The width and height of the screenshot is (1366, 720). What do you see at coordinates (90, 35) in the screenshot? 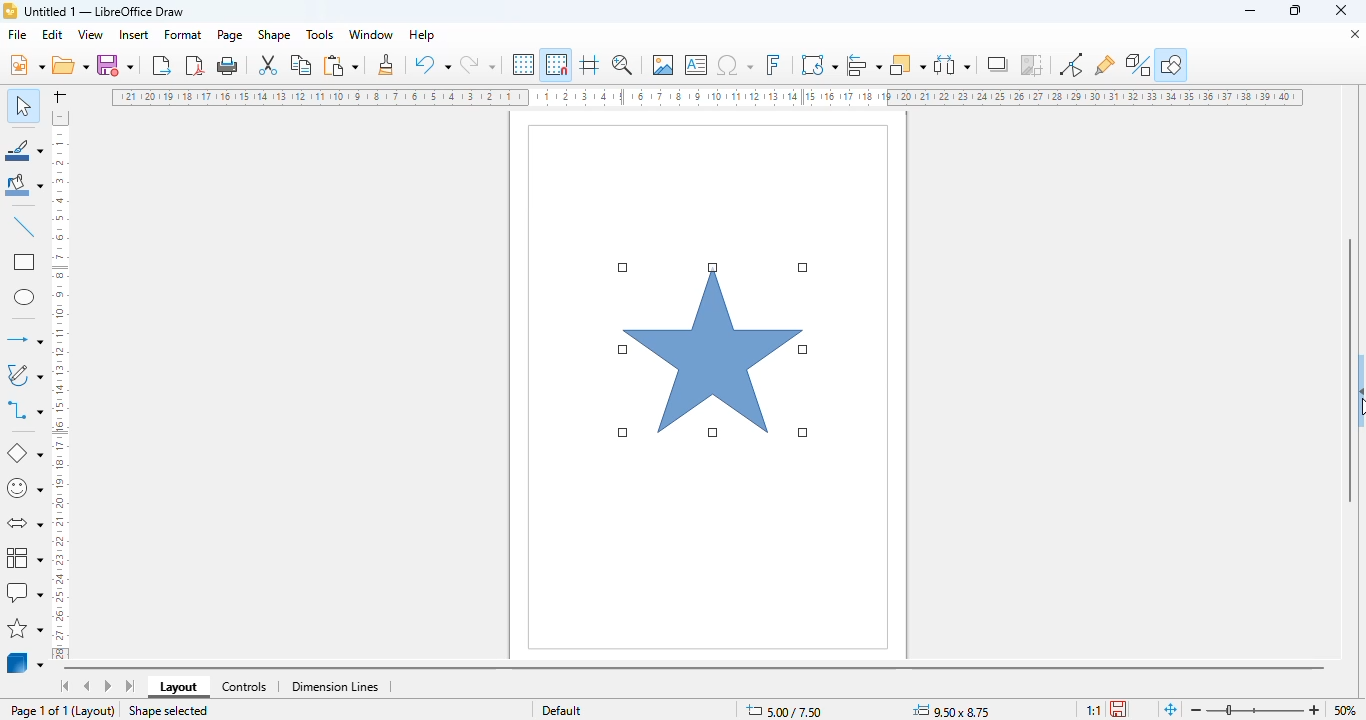
I see `view` at bounding box center [90, 35].